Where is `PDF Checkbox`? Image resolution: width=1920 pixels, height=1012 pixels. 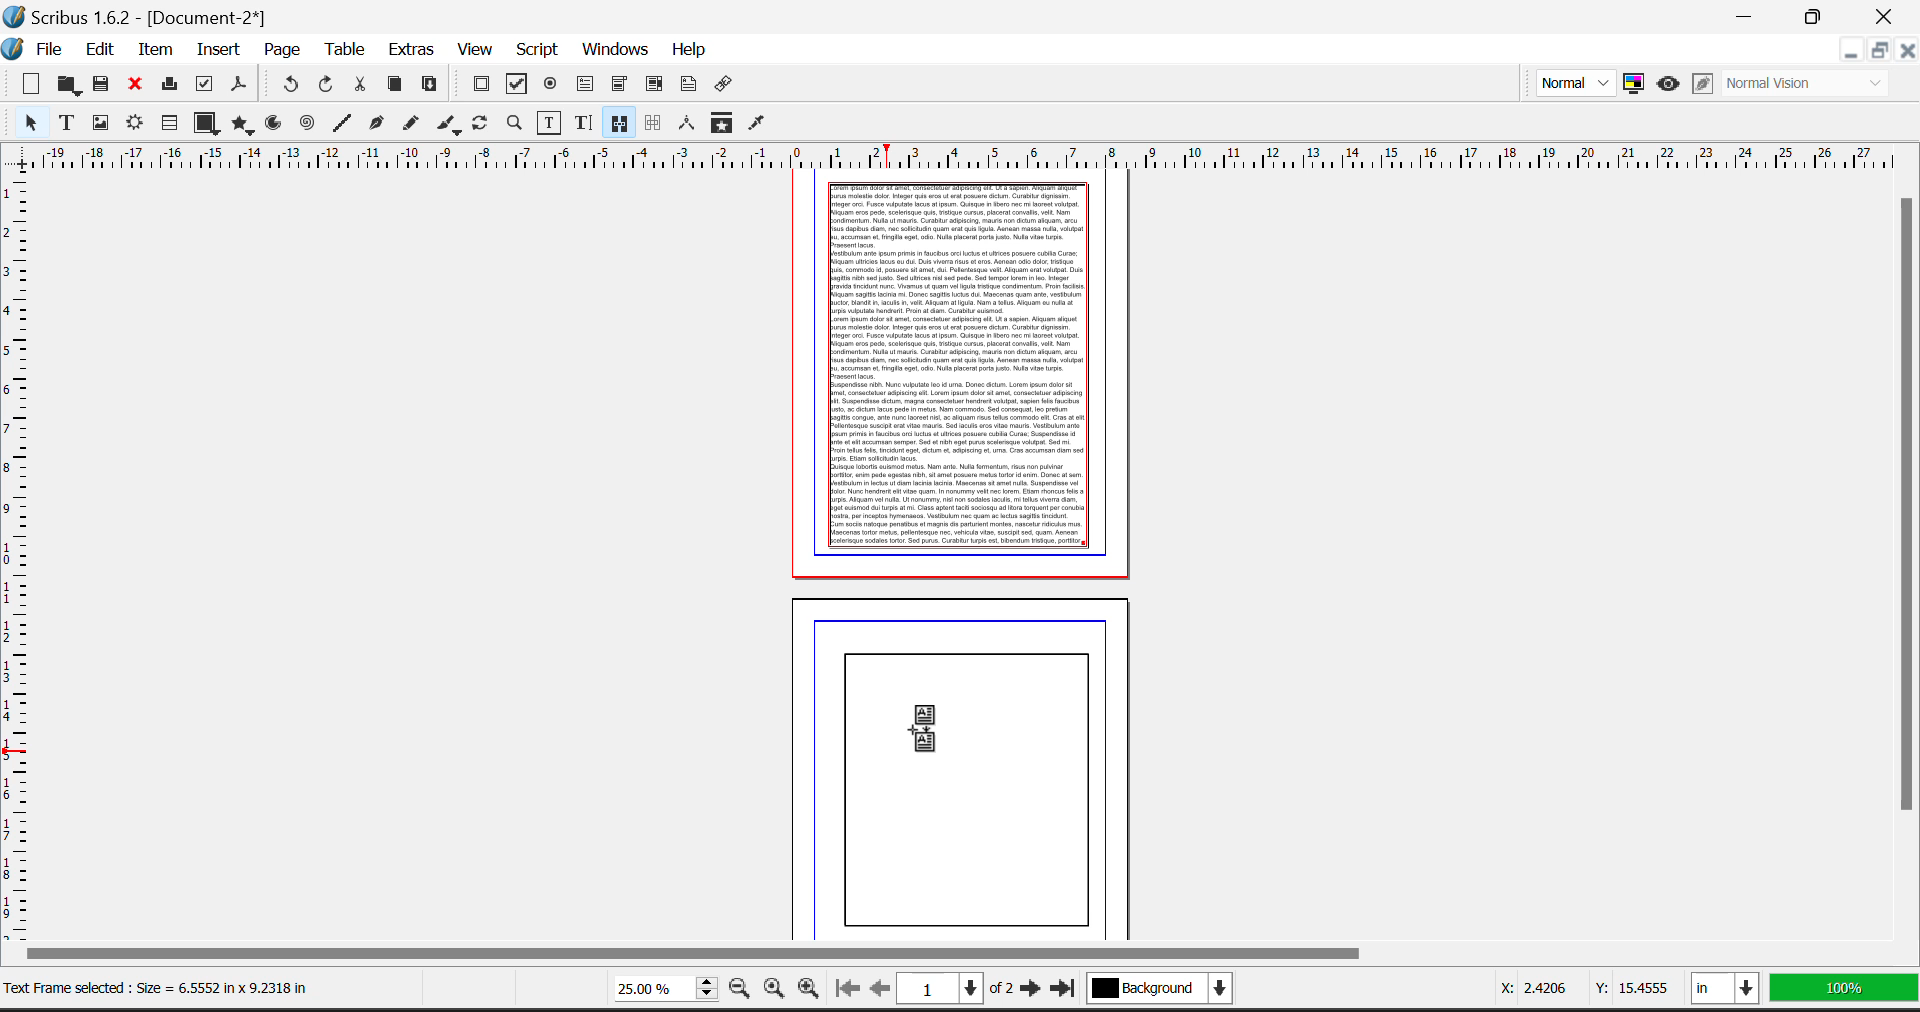 PDF Checkbox is located at coordinates (517, 84).